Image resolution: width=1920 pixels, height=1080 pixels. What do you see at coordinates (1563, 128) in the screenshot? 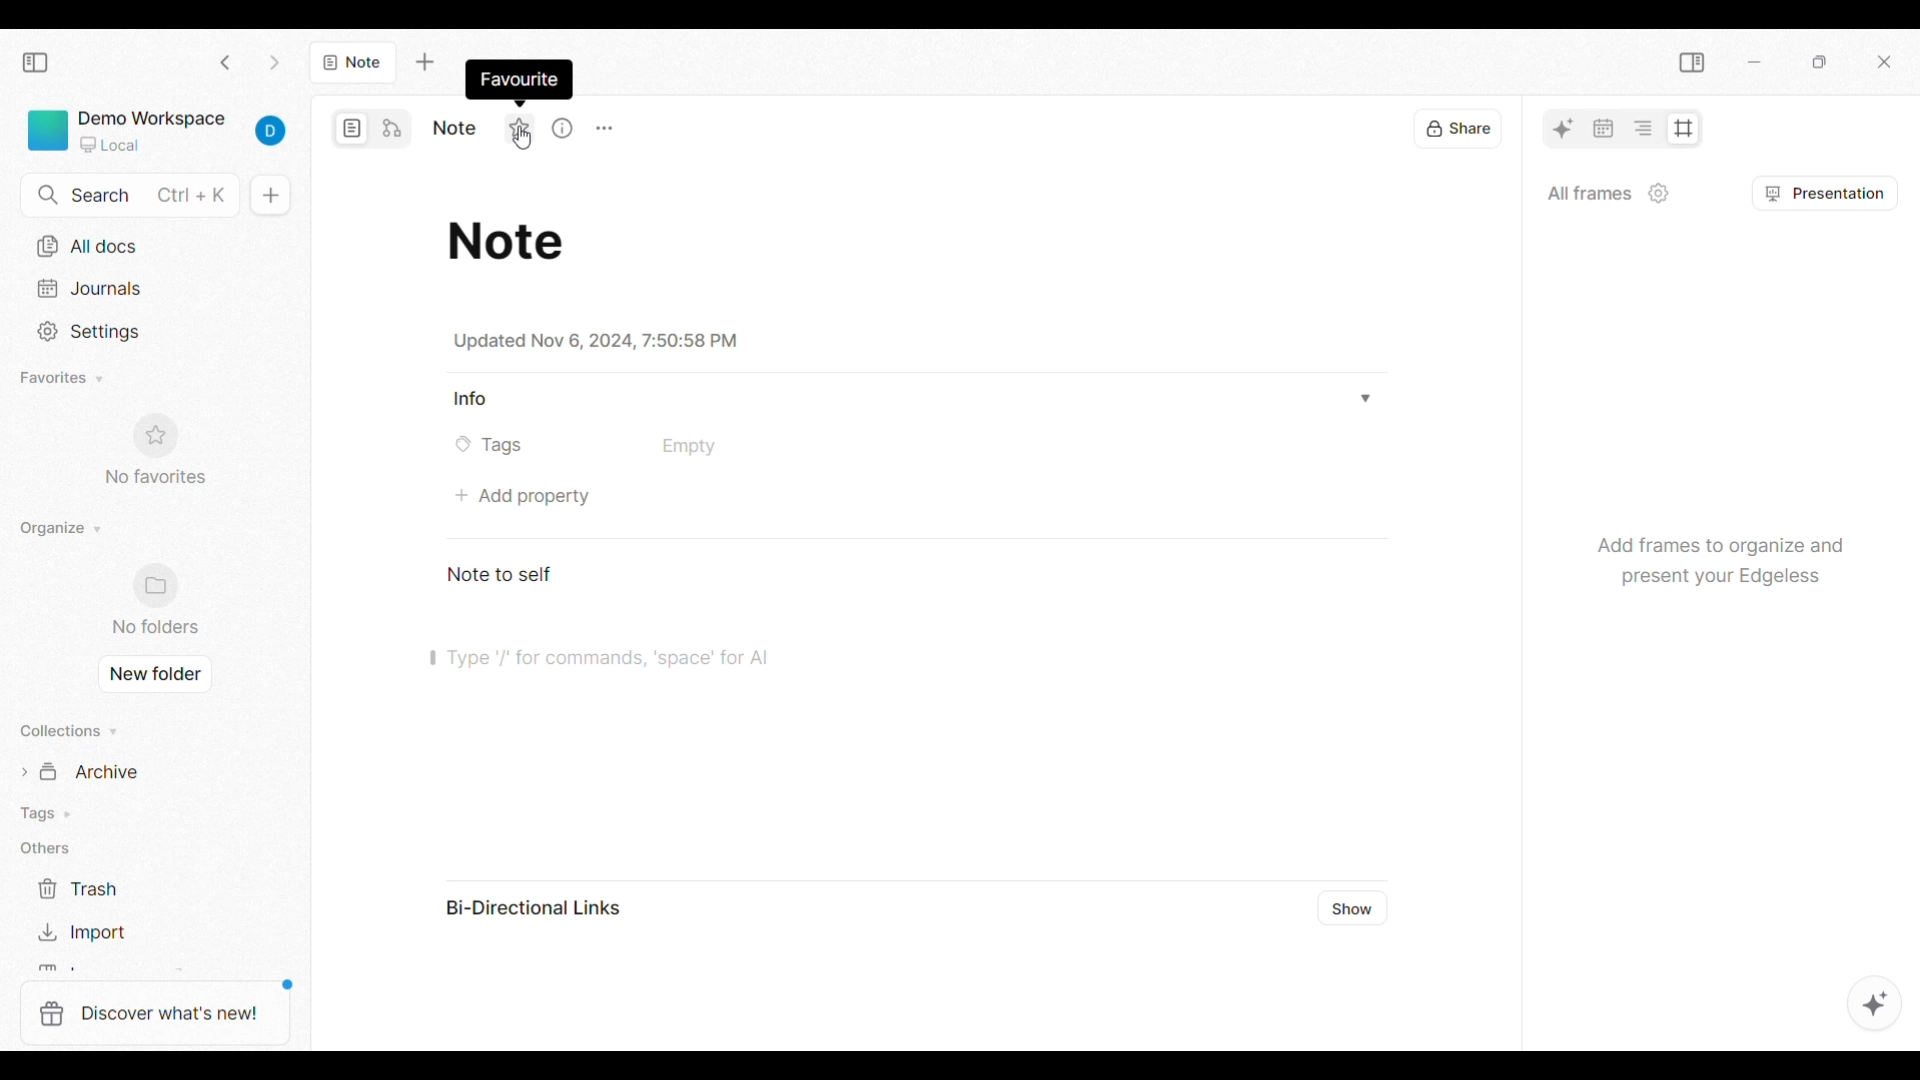
I see `Ask AI` at bounding box center [1563, 128].